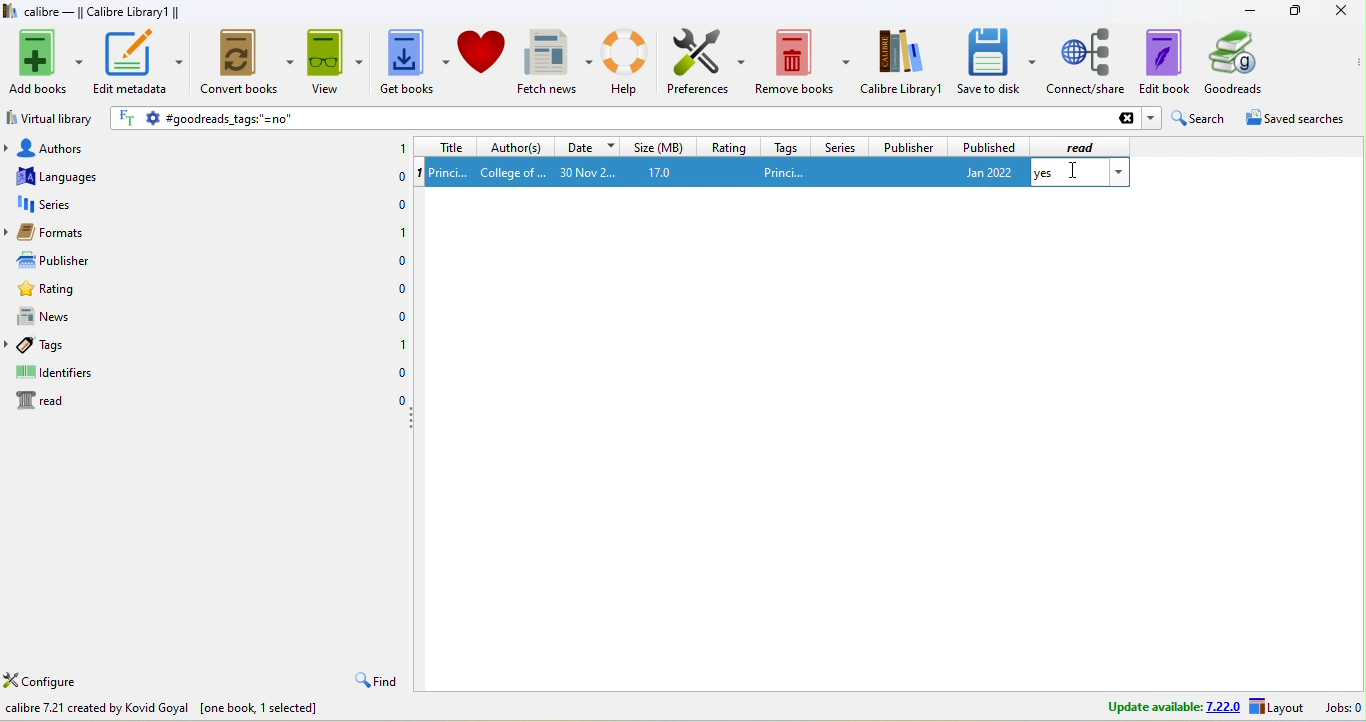  I want to click on dropdown, so click(1151, 118).